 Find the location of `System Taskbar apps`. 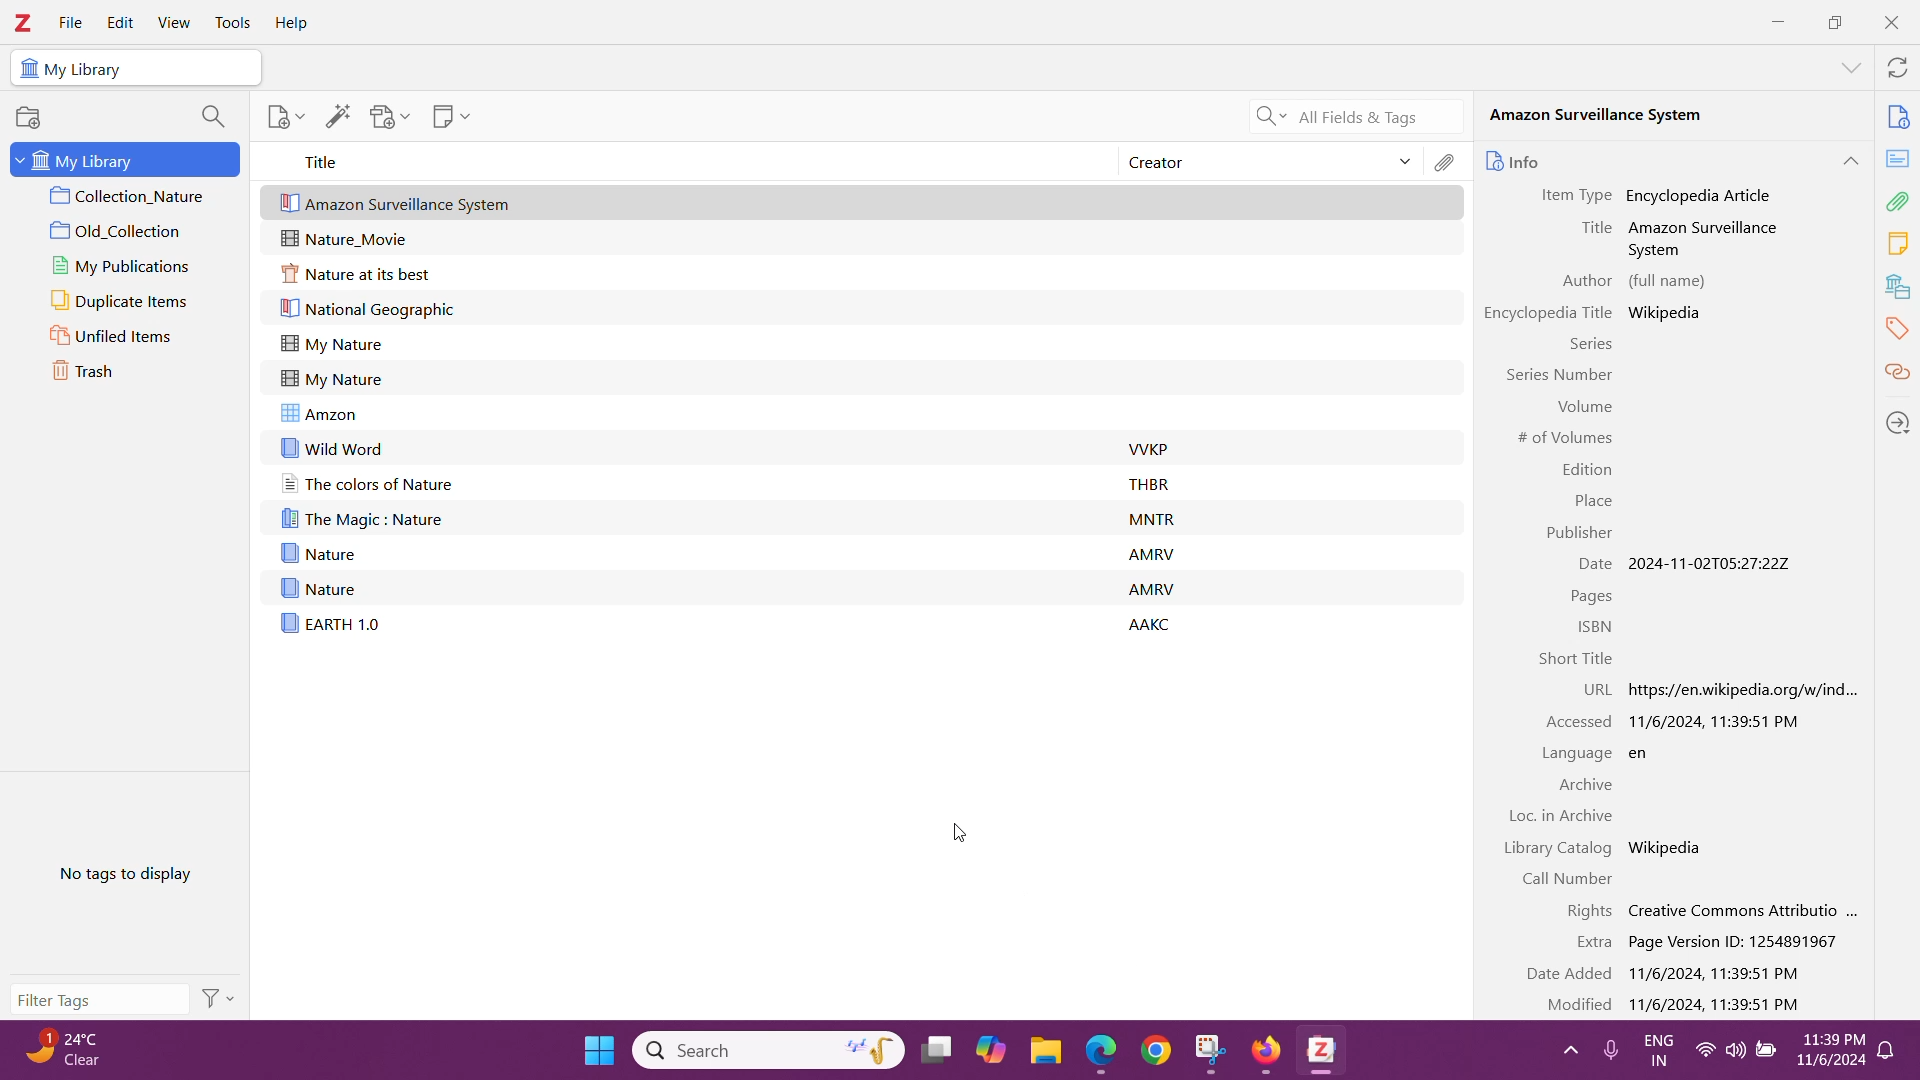

System Taskbar apps is located at coordinates (966, 1048).